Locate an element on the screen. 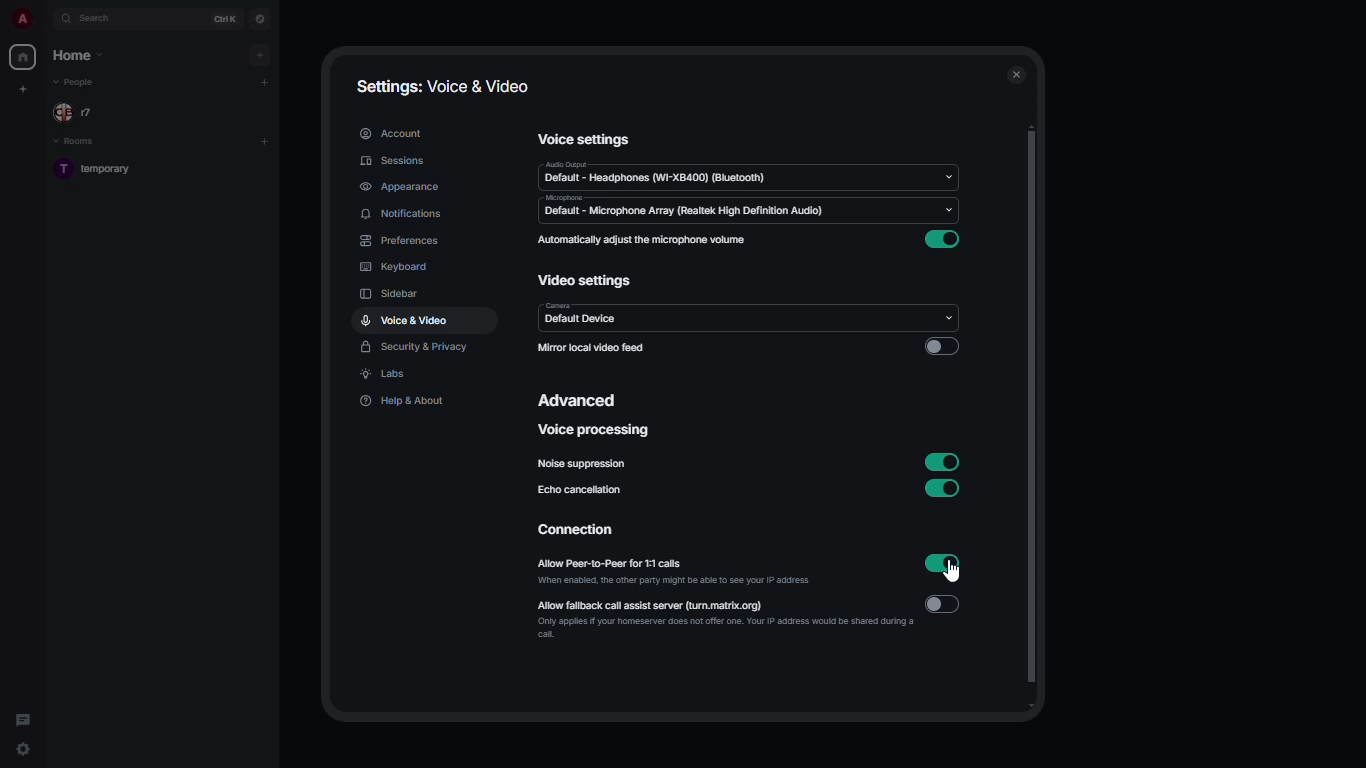  disabled is located at coordinates (941, 348).